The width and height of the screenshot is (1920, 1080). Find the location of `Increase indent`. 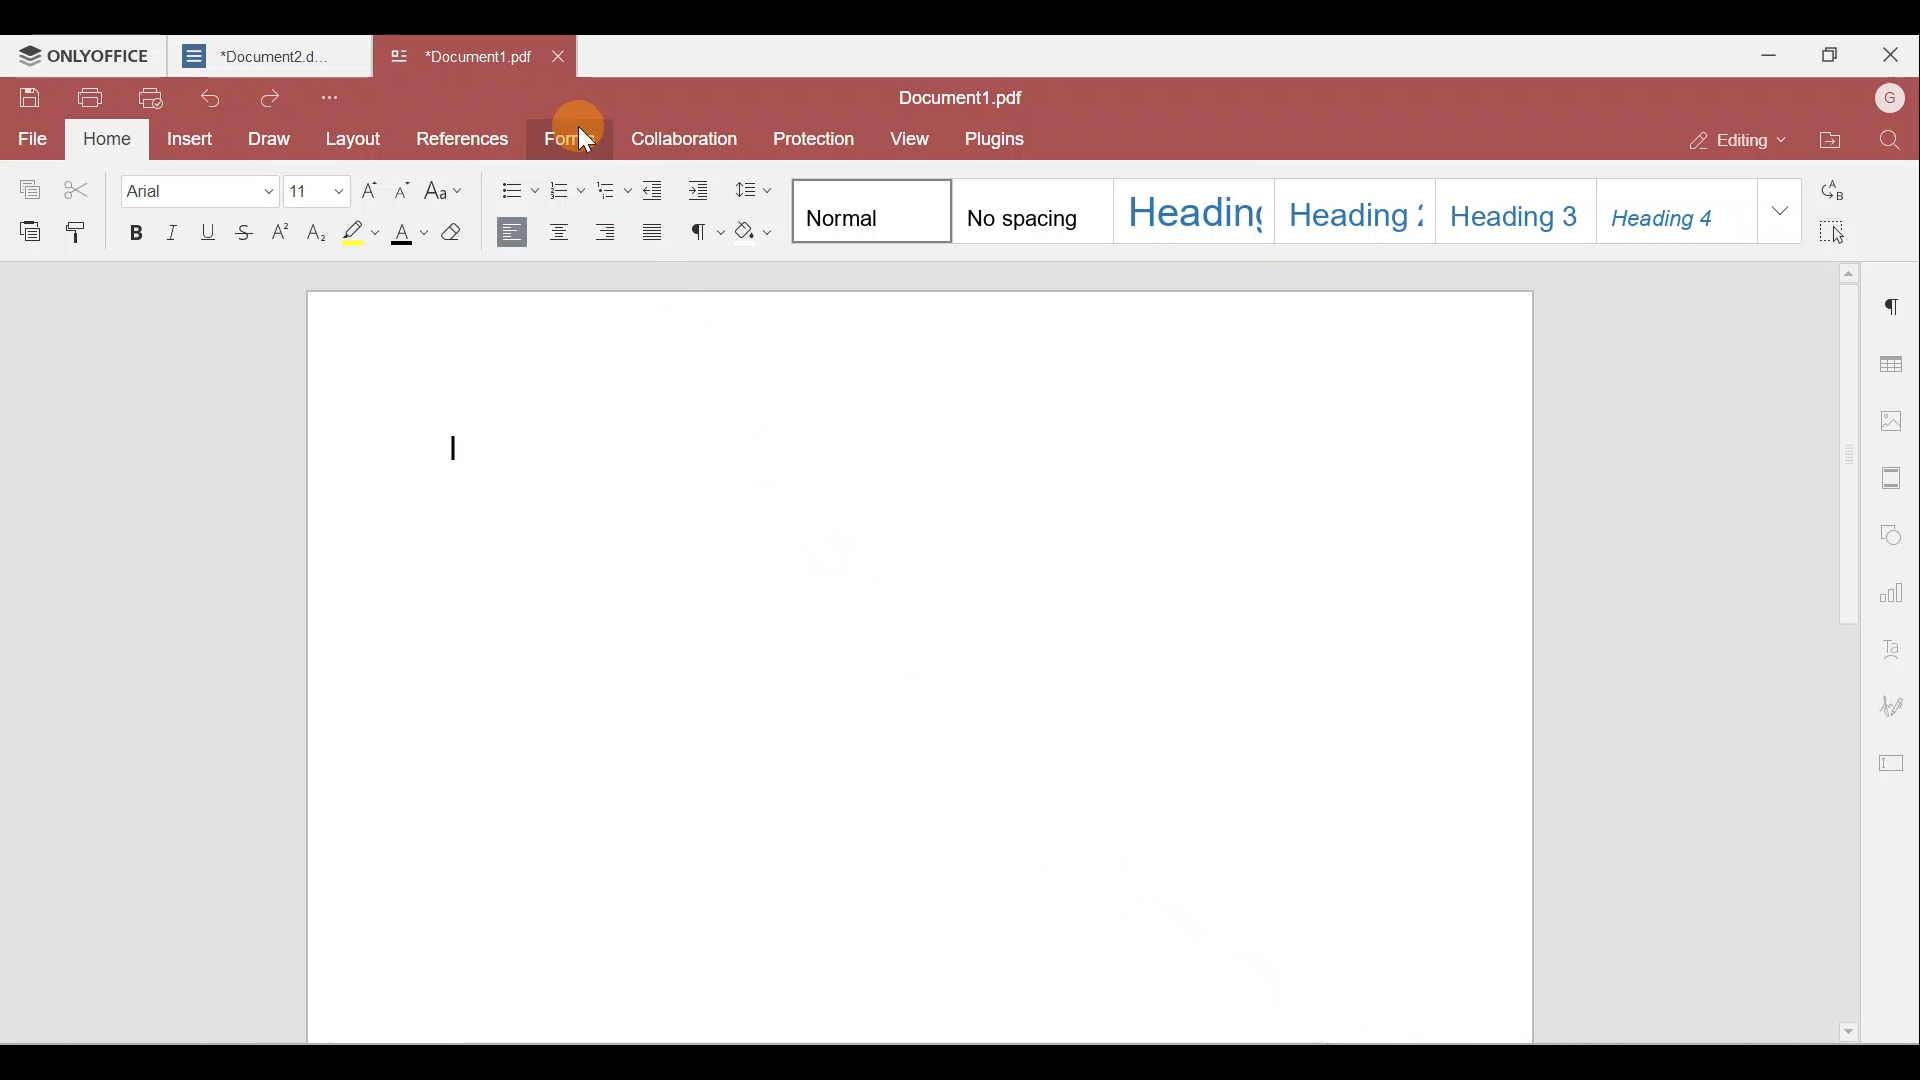

Increase indent is located at coordinates (702, 187).